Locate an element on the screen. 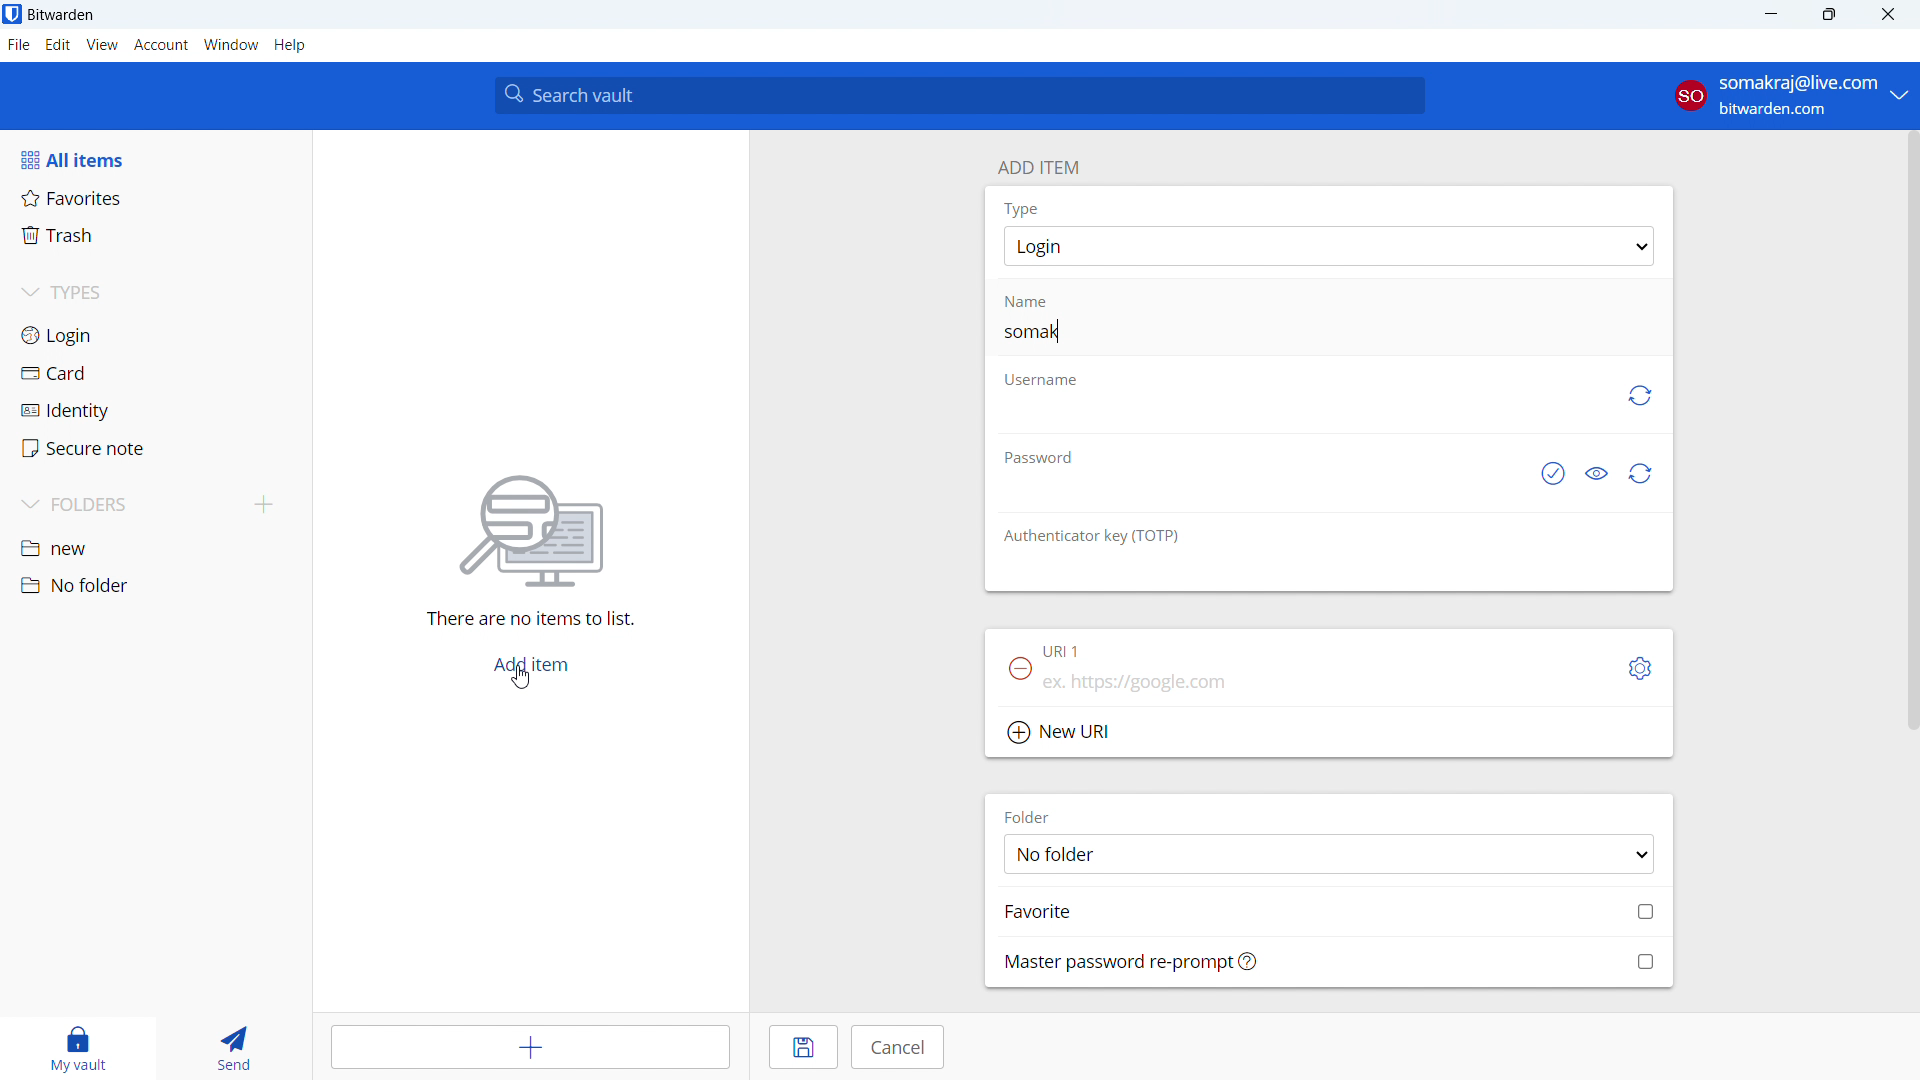  name is located at coordinates (1039, 301).